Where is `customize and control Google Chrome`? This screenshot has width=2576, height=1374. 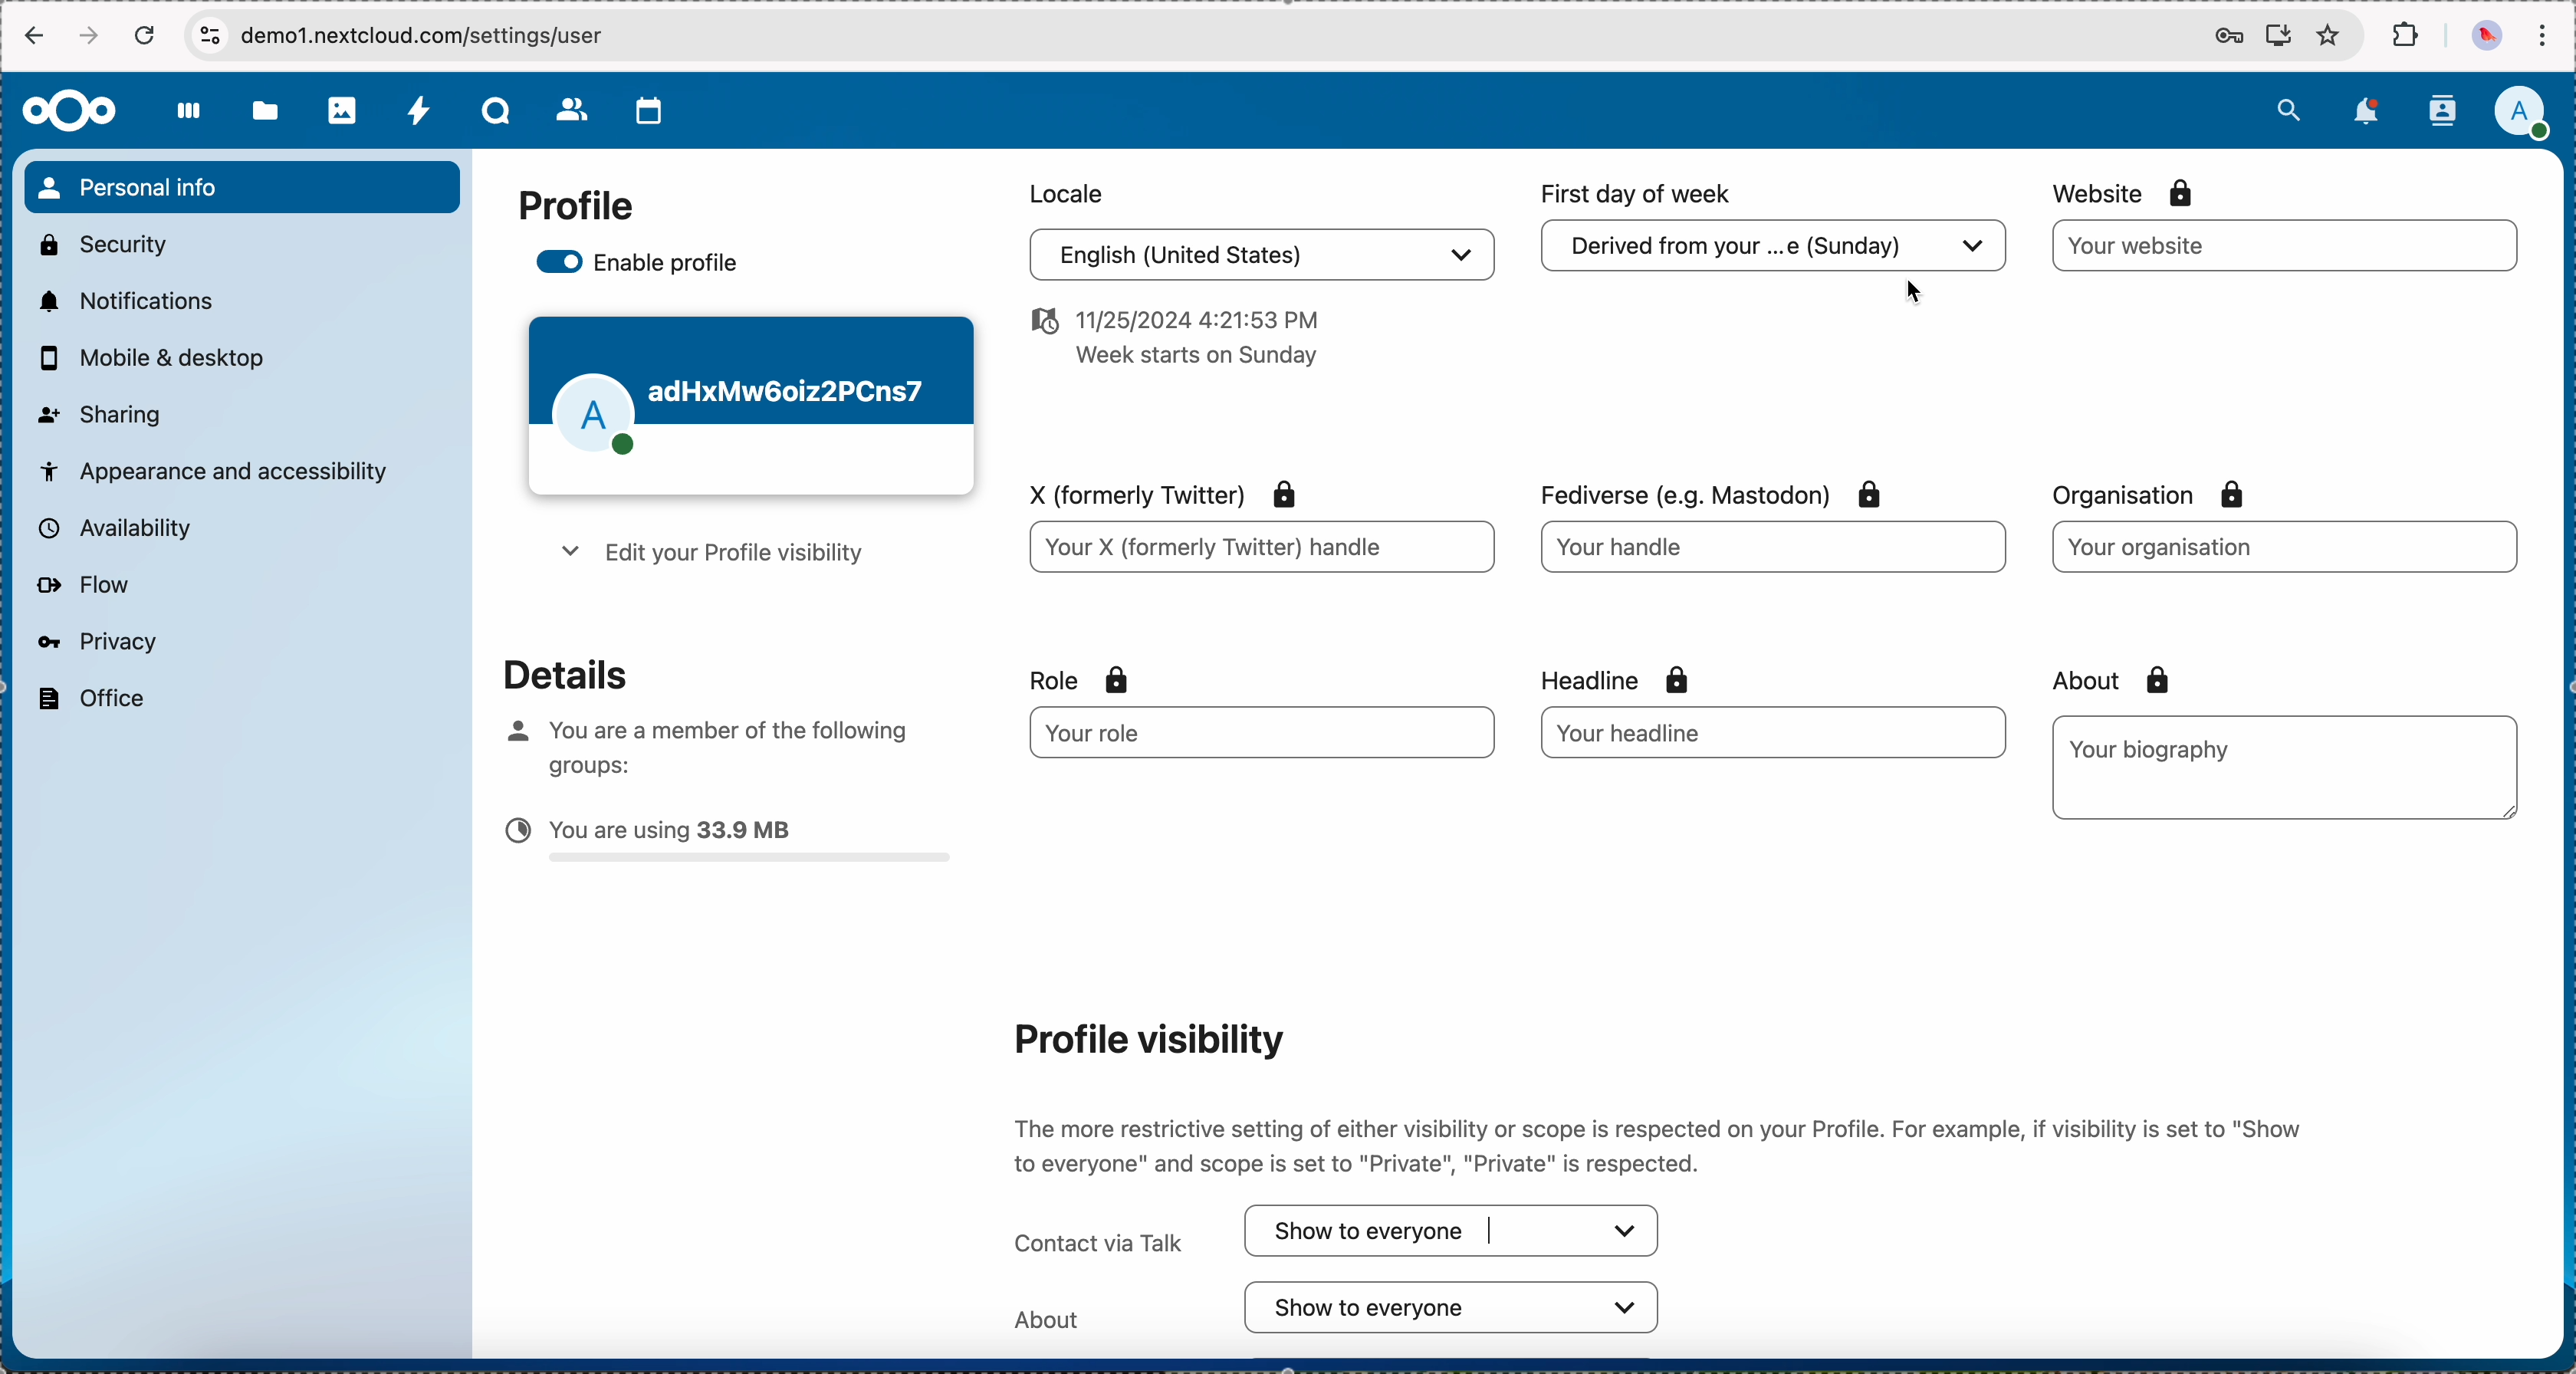
customize and control Google Chrome is located at coordinates (2542, 36).